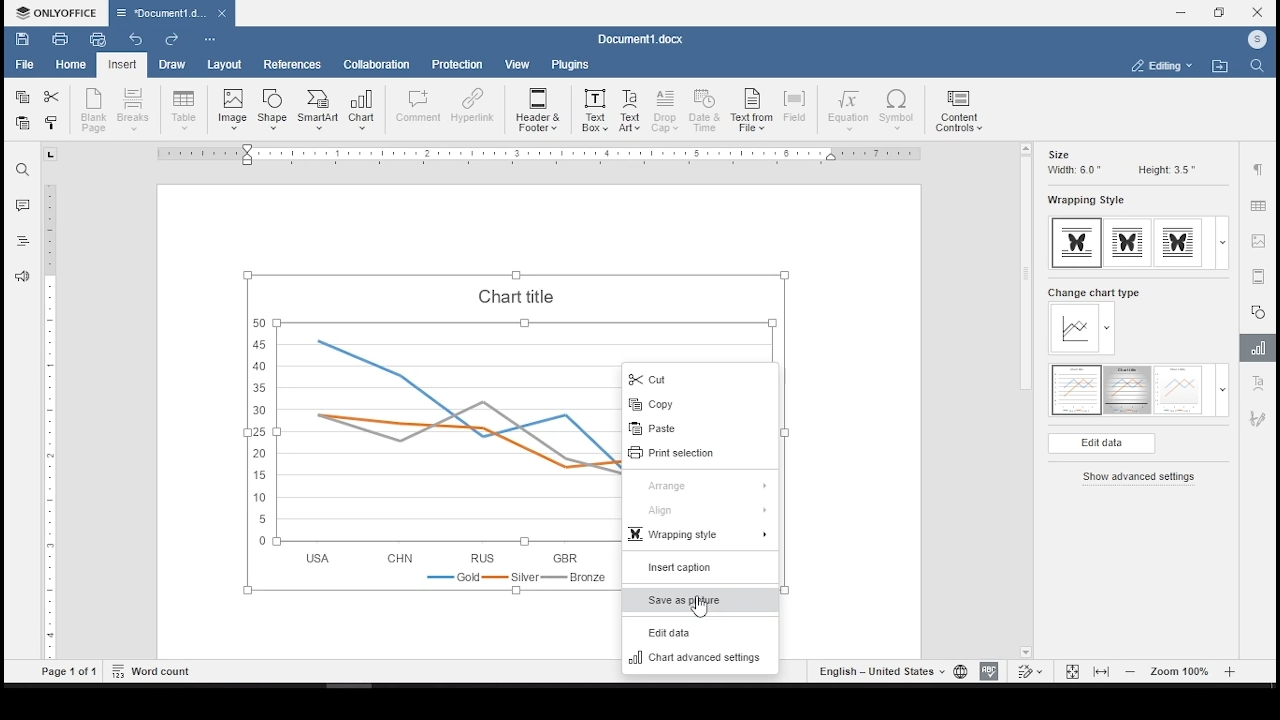 The image size is (1280, 720). I want to click on ruler, so click(528, 155).